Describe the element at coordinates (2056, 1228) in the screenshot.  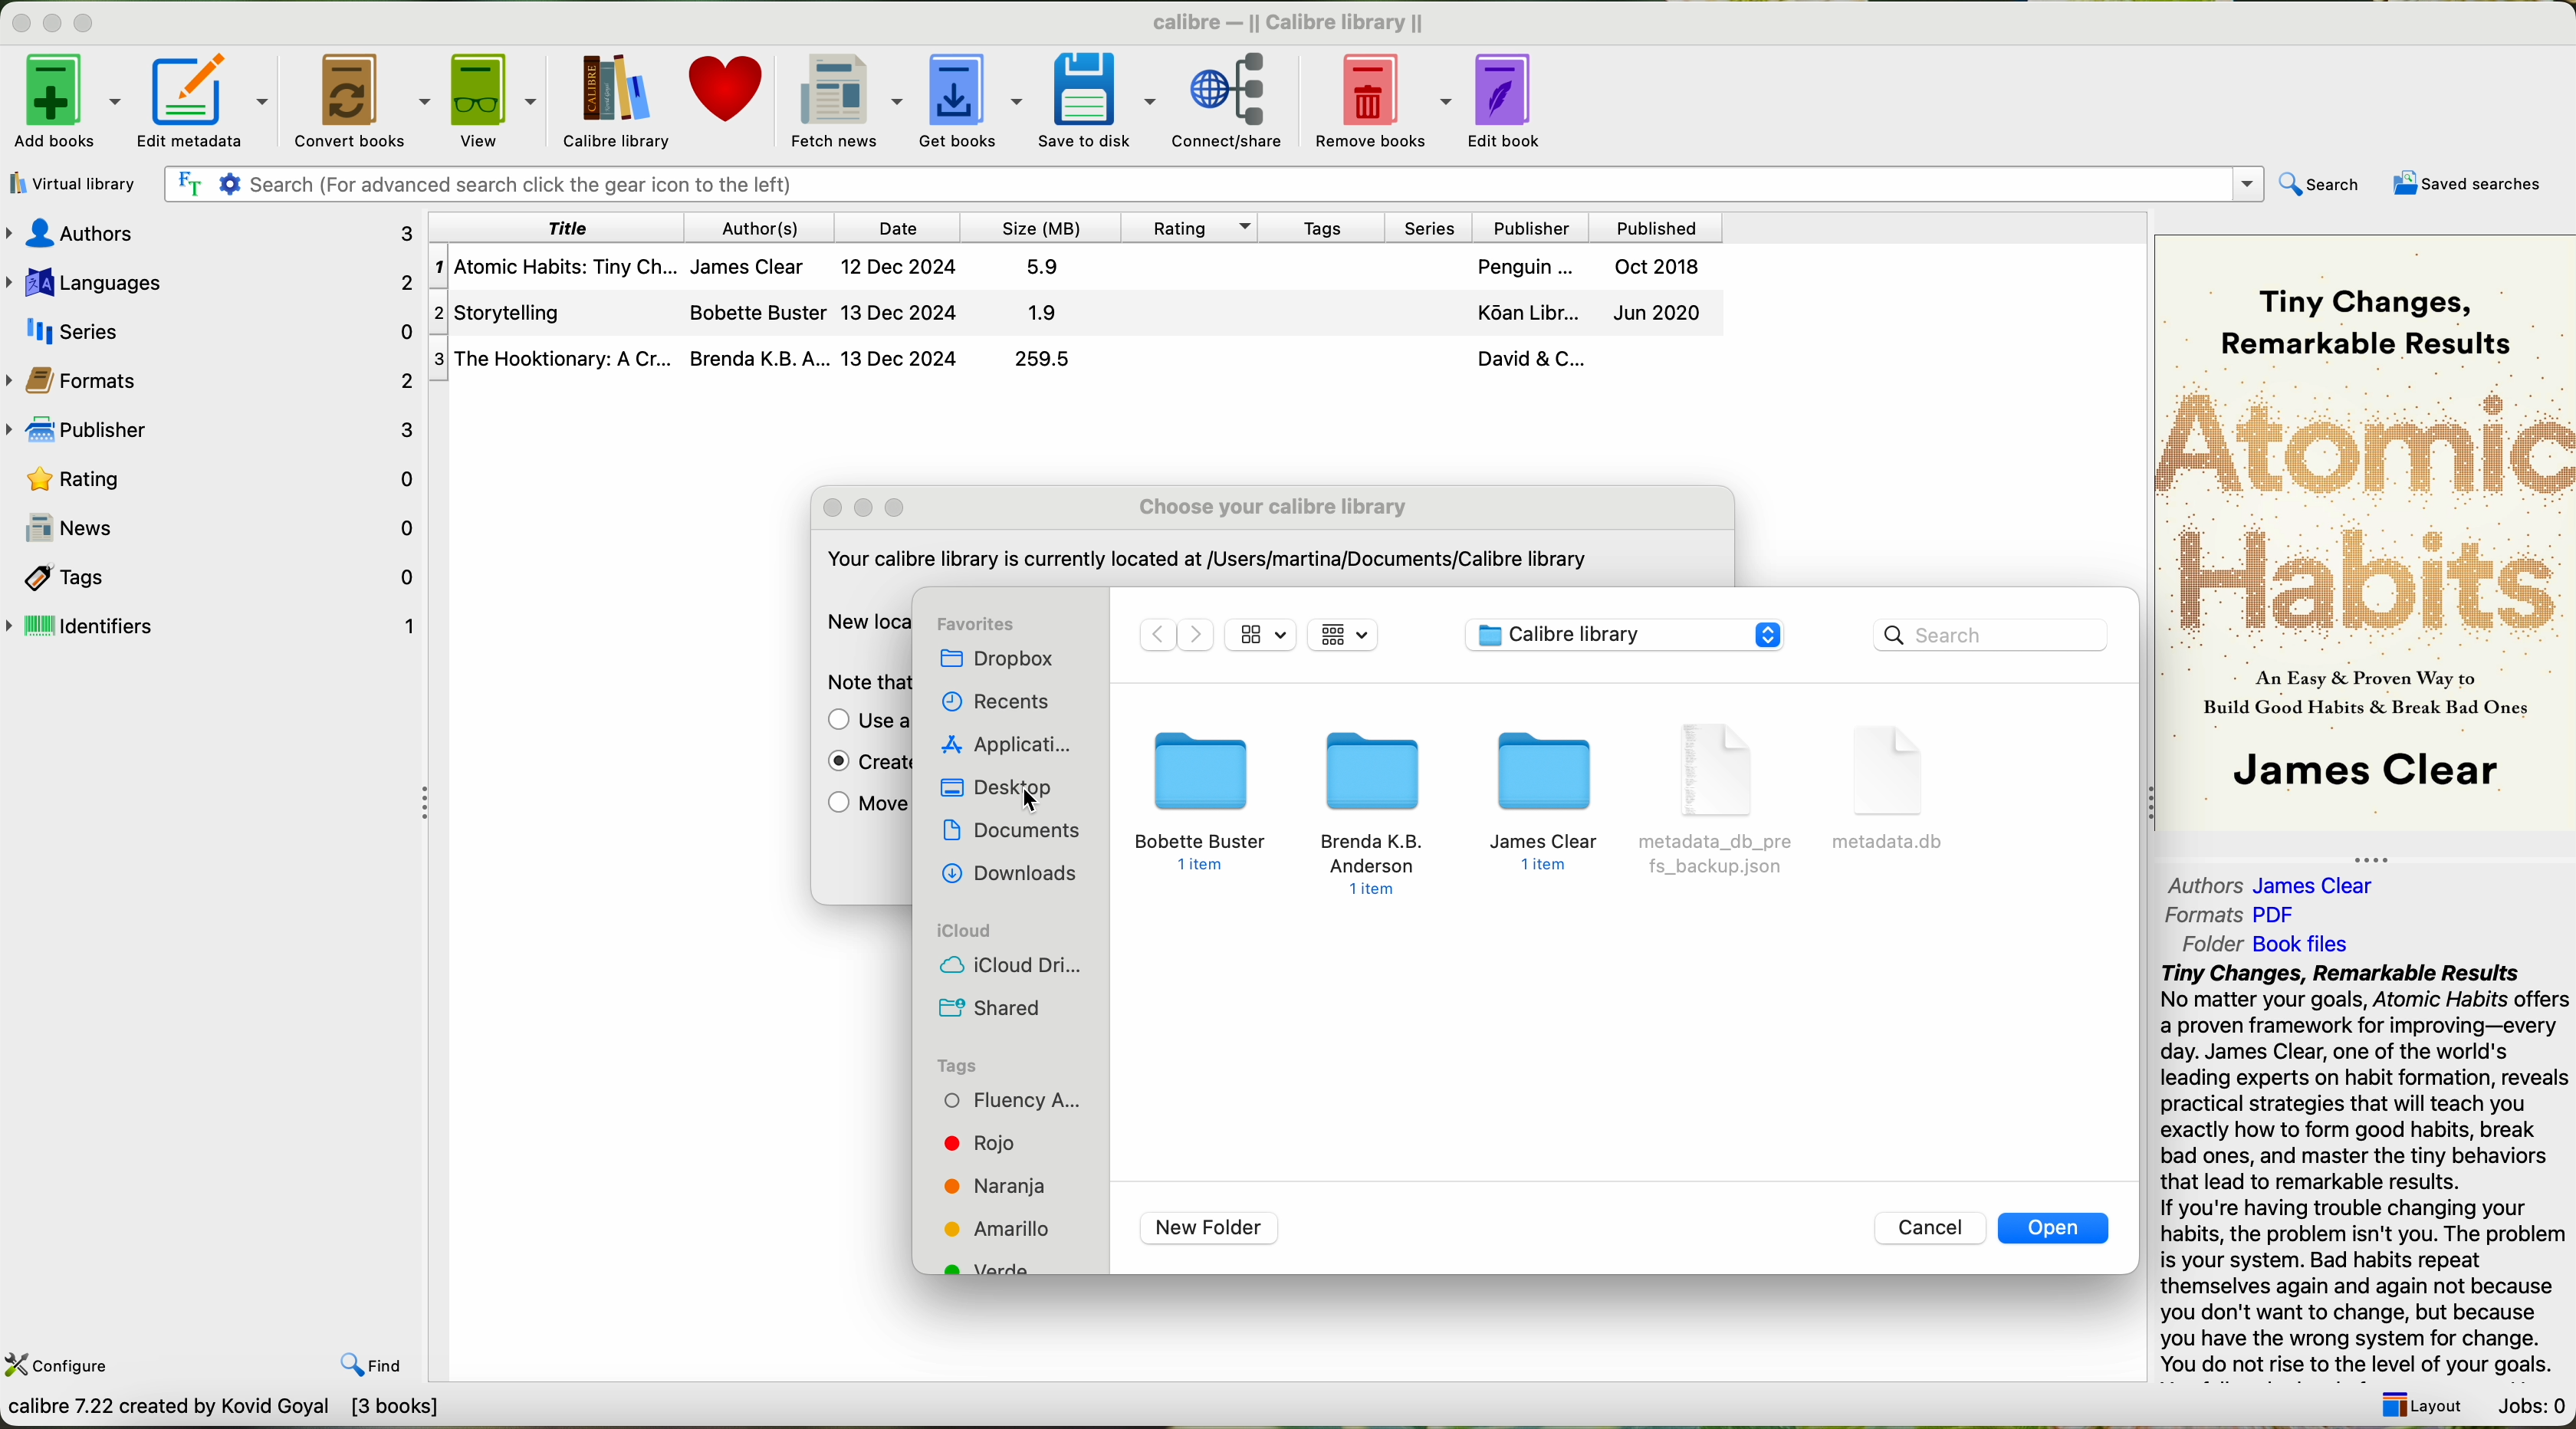
I see `open button` at that location.